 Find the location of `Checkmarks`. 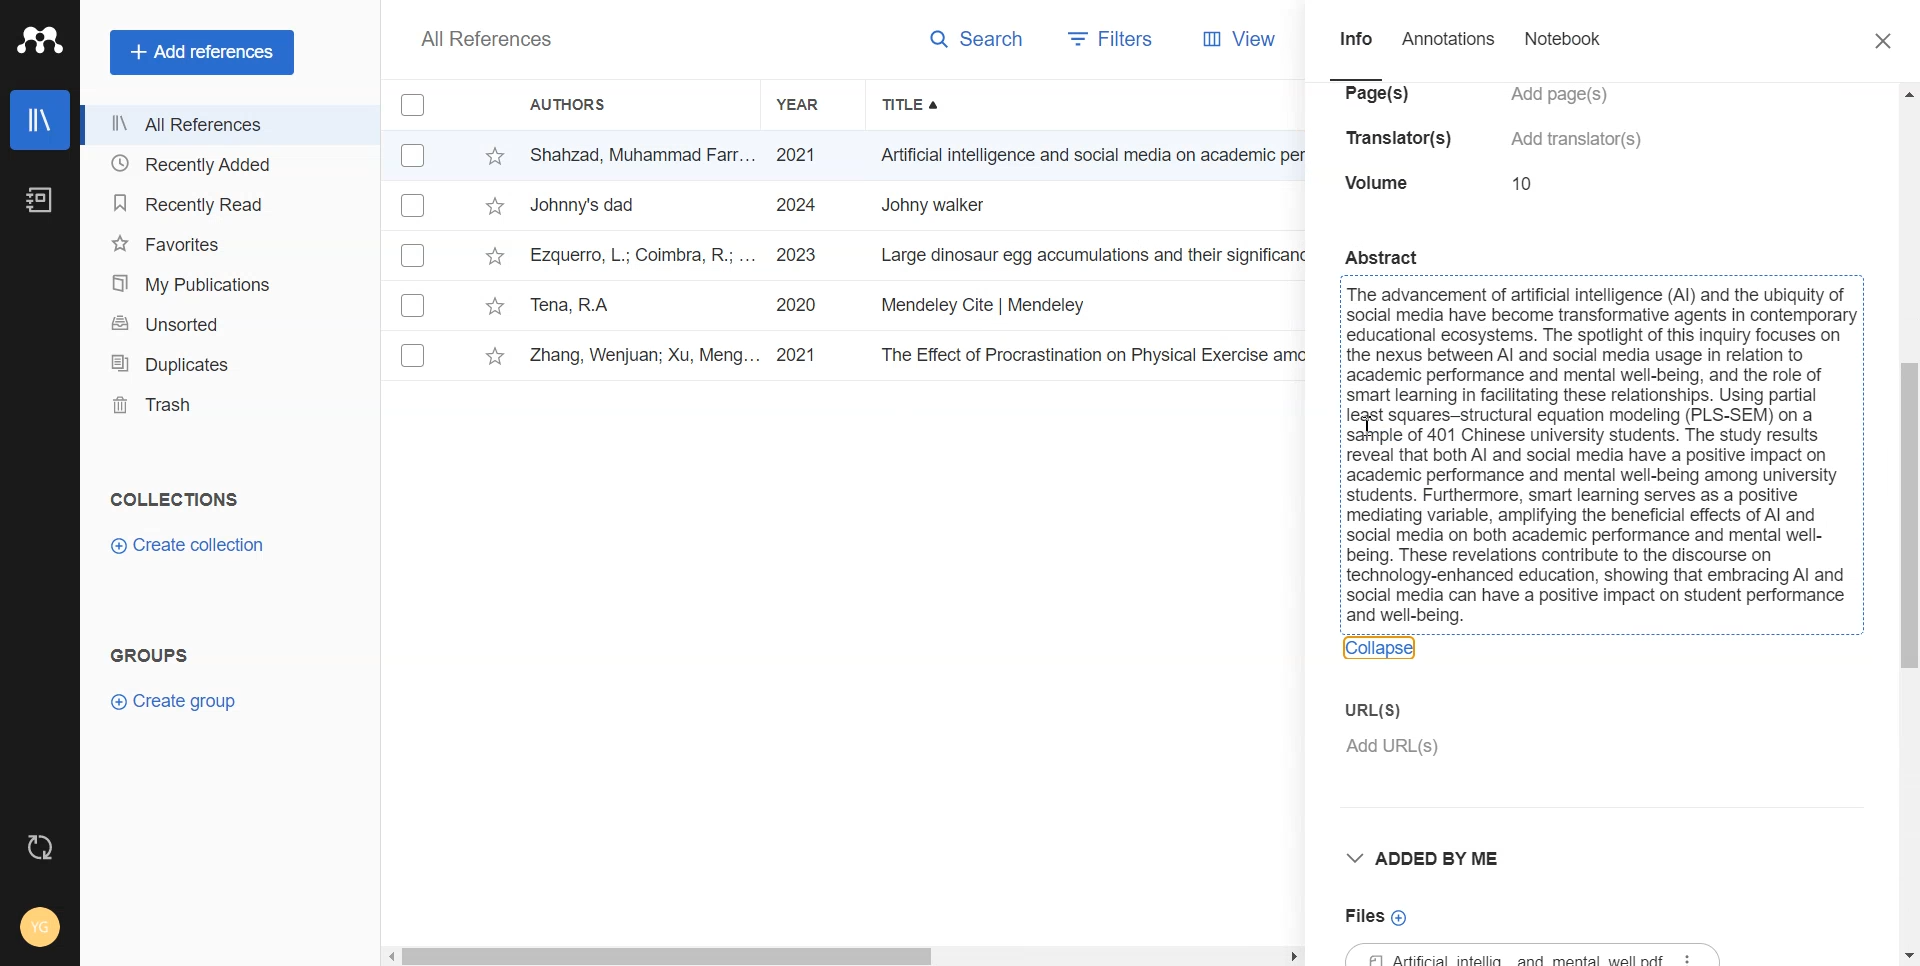

Checkmarks is located at coordinates (416, 156).